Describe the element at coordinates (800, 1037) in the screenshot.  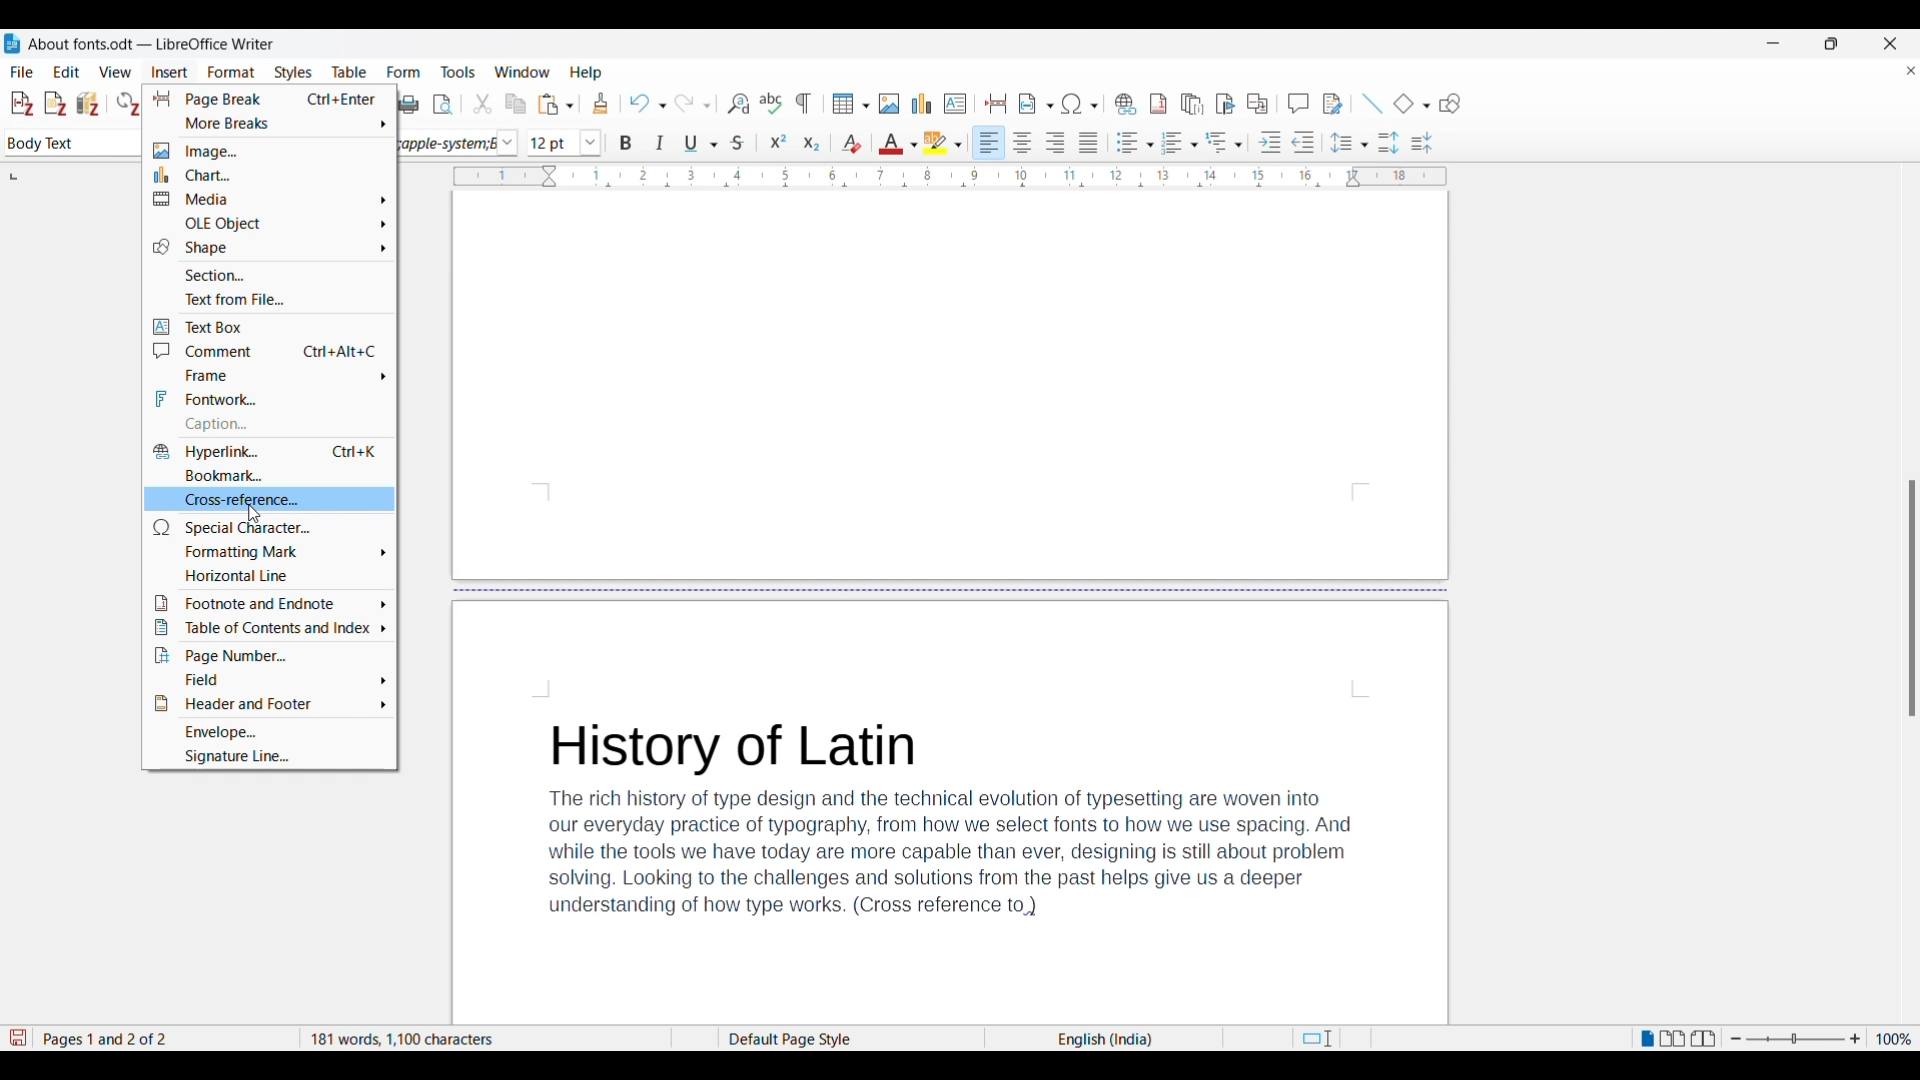
I see `Default Page Style` at that location.